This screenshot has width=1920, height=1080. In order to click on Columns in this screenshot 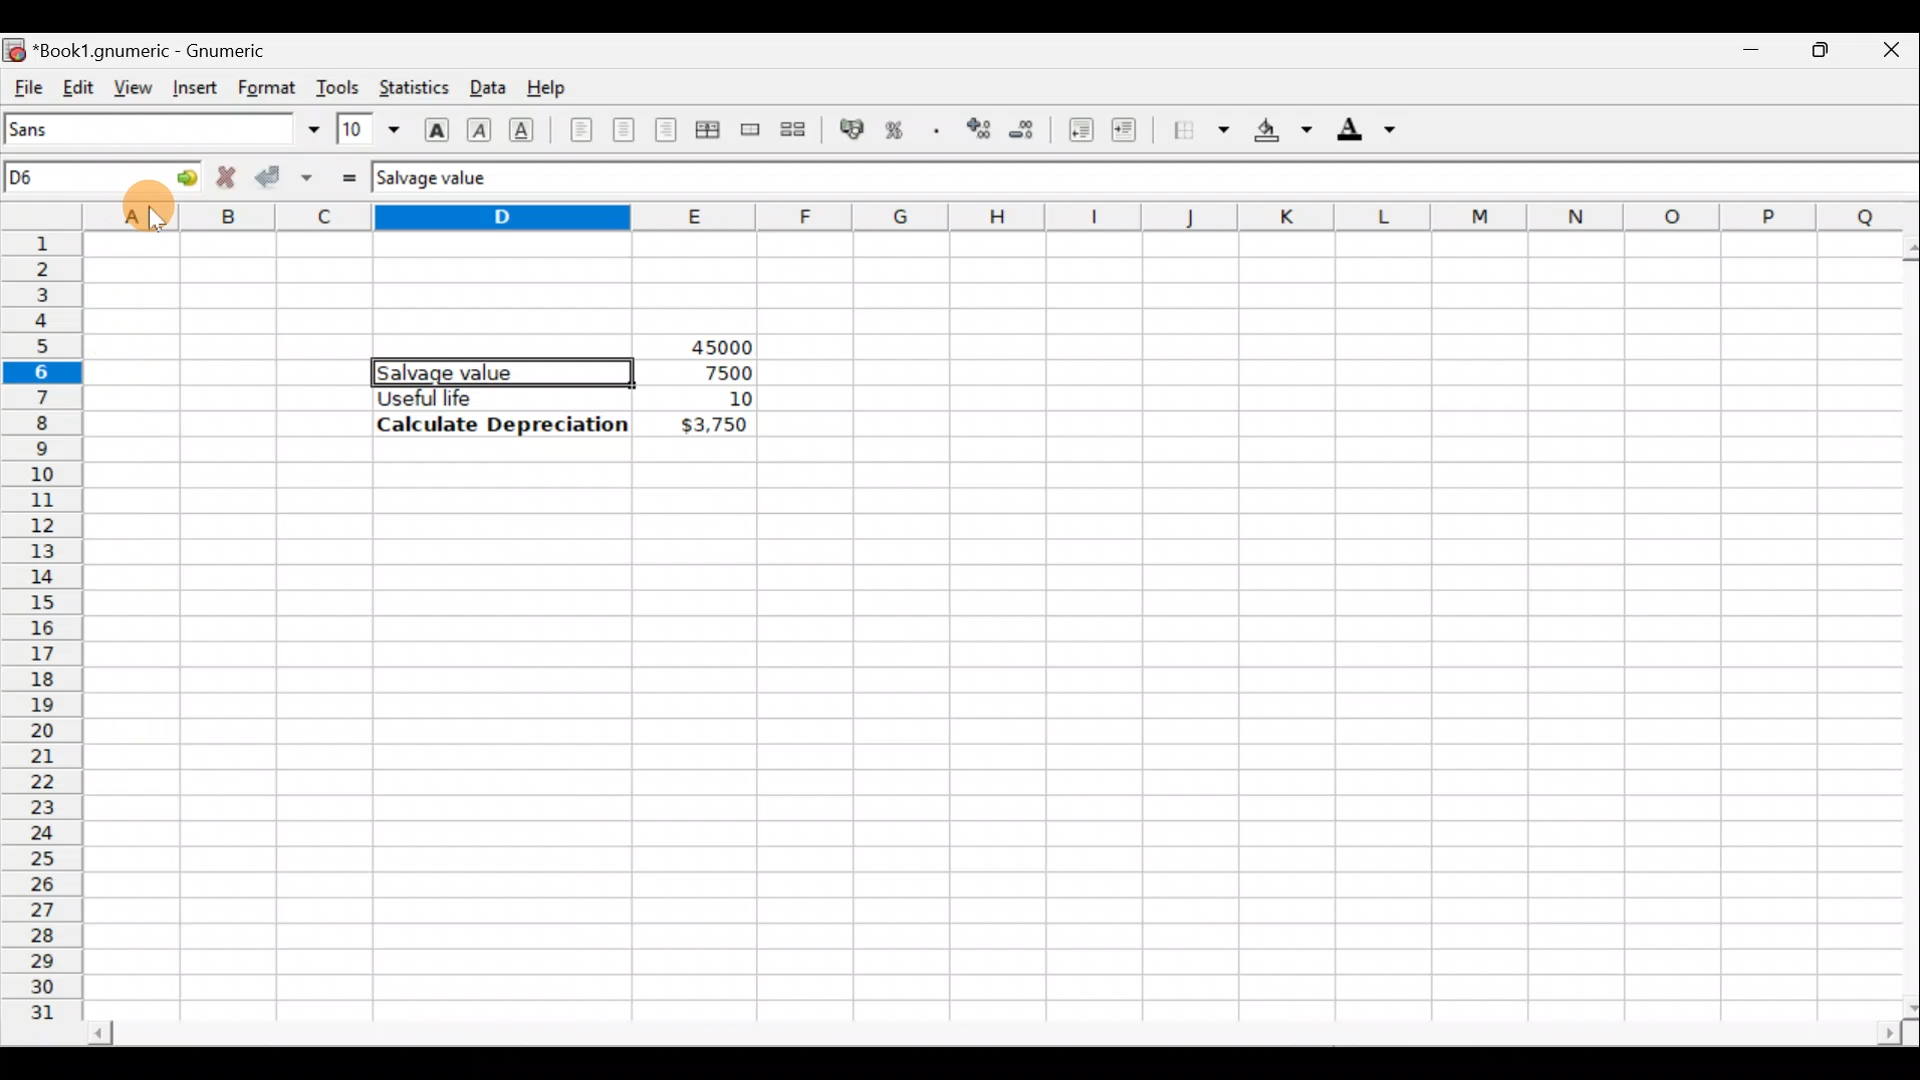, I will do `click(960, 218)`.